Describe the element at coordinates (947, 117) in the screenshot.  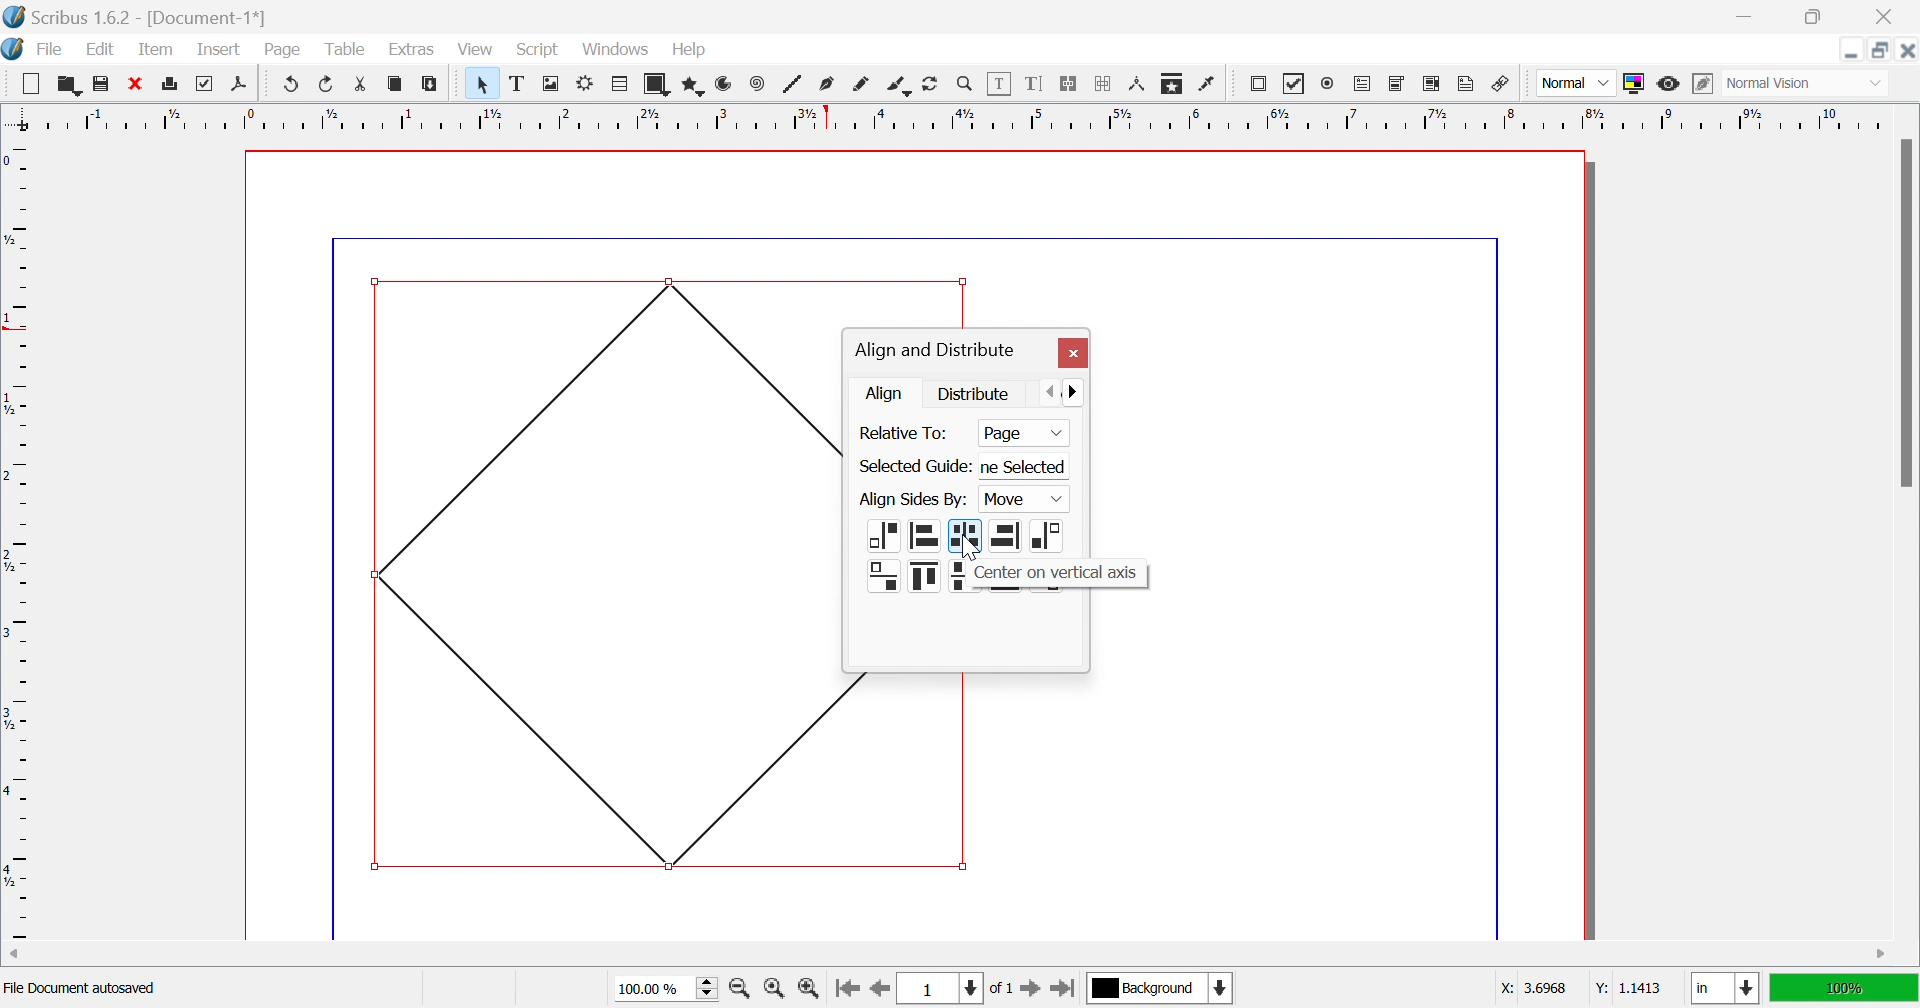
I see `Ruler` at that location.